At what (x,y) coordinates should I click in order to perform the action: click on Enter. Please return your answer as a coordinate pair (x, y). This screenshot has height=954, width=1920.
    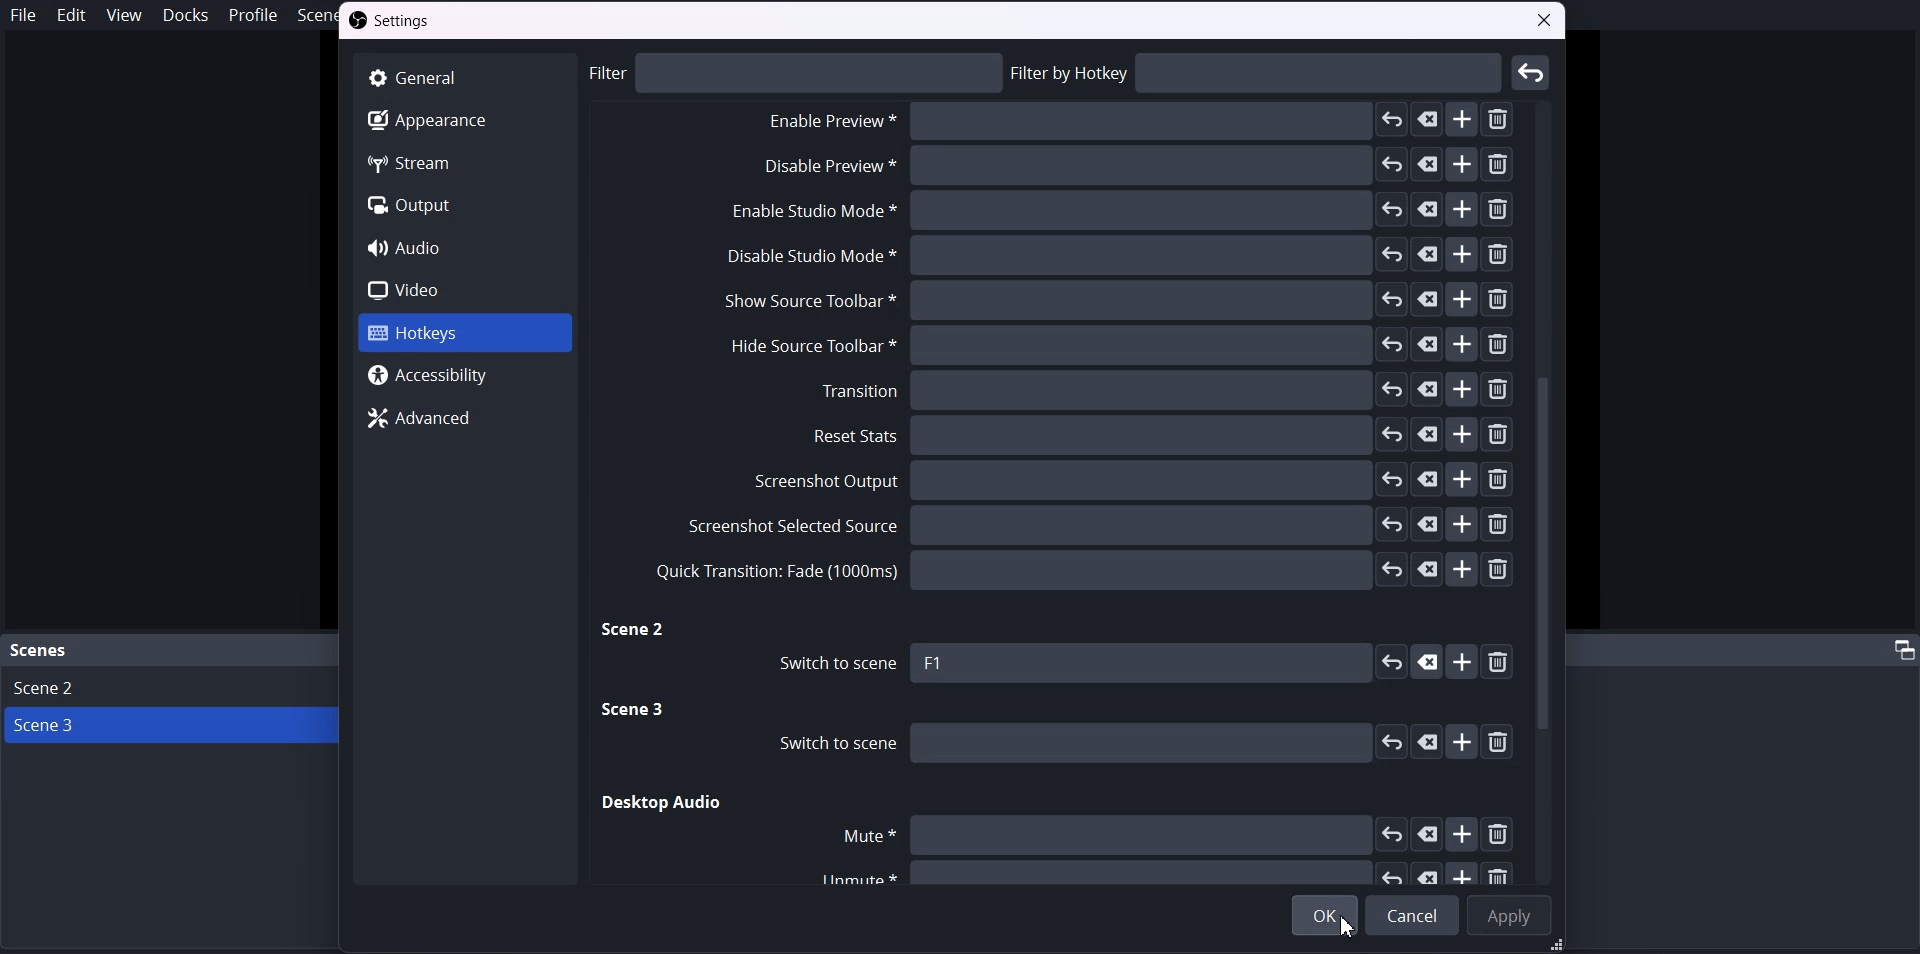
    Looking at the image, I should click on (1532, 72).